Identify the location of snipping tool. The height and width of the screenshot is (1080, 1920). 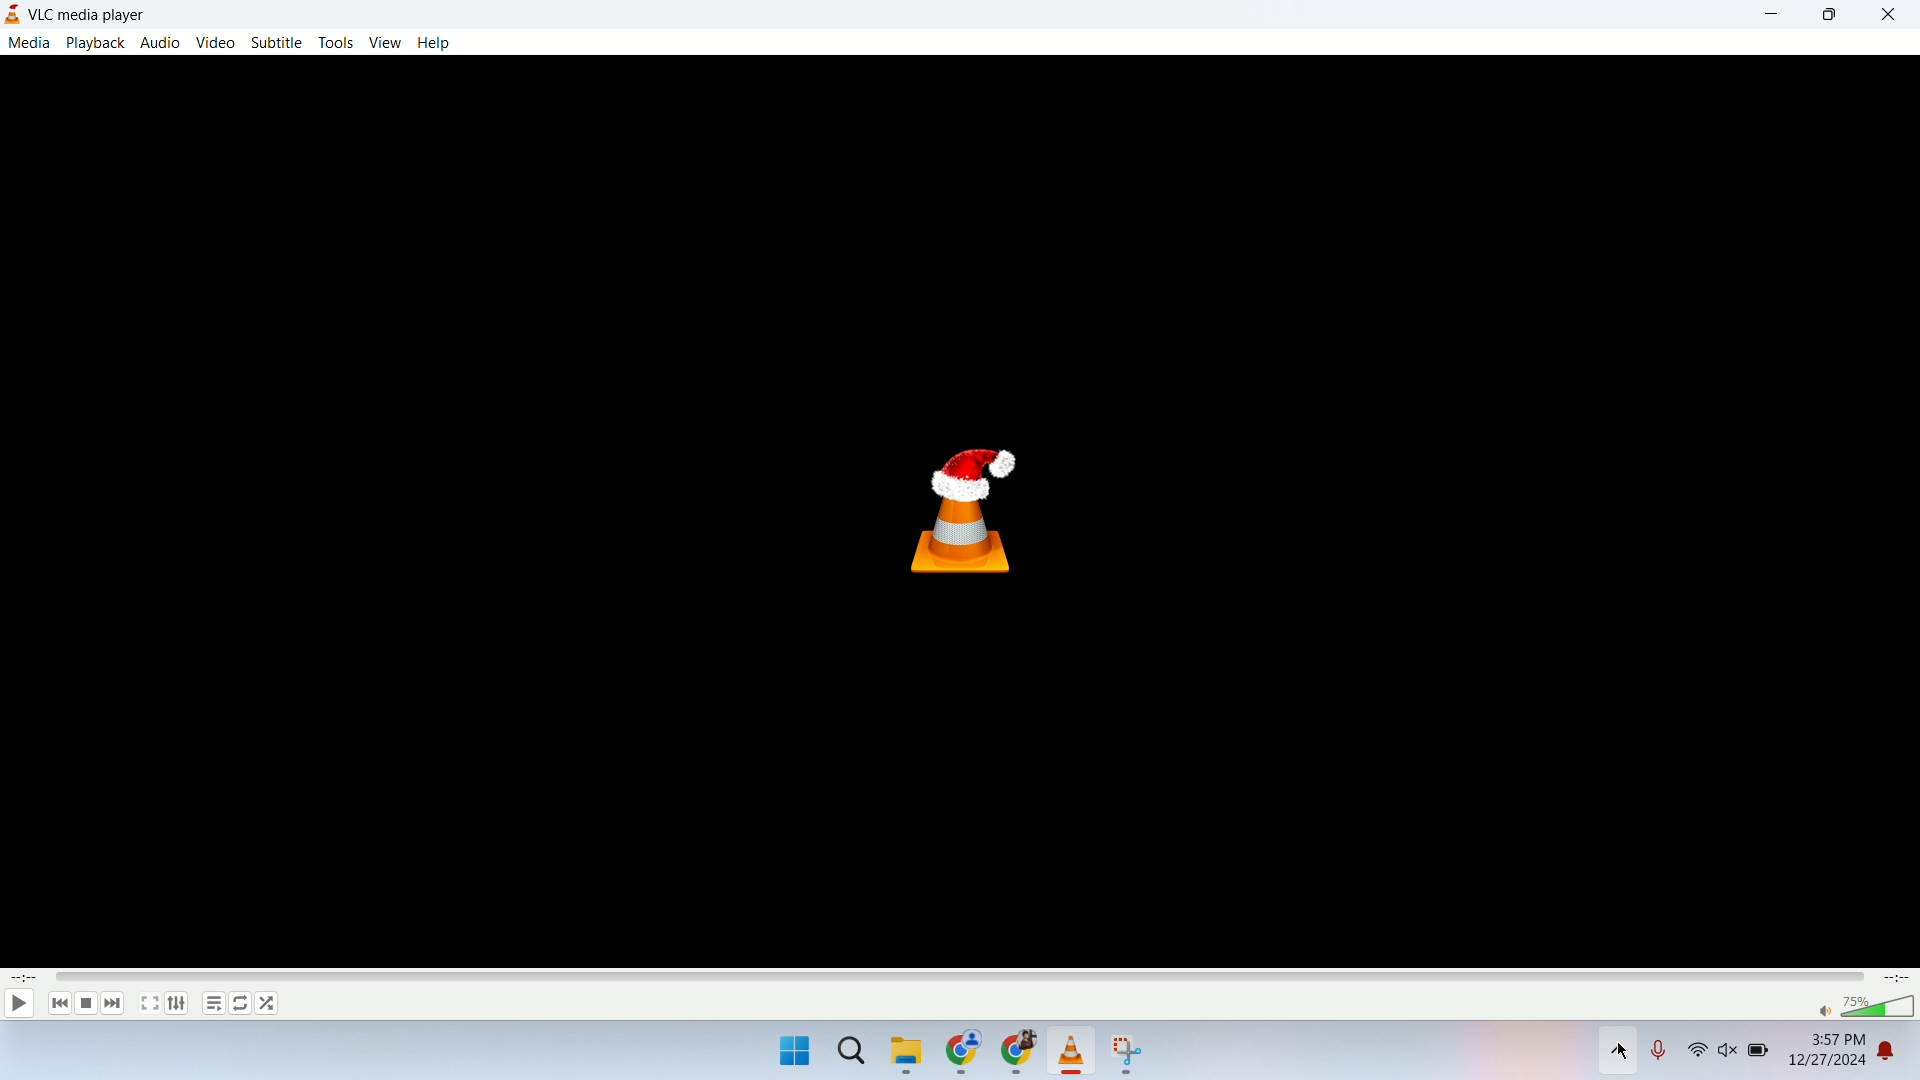
(1129, 1055).